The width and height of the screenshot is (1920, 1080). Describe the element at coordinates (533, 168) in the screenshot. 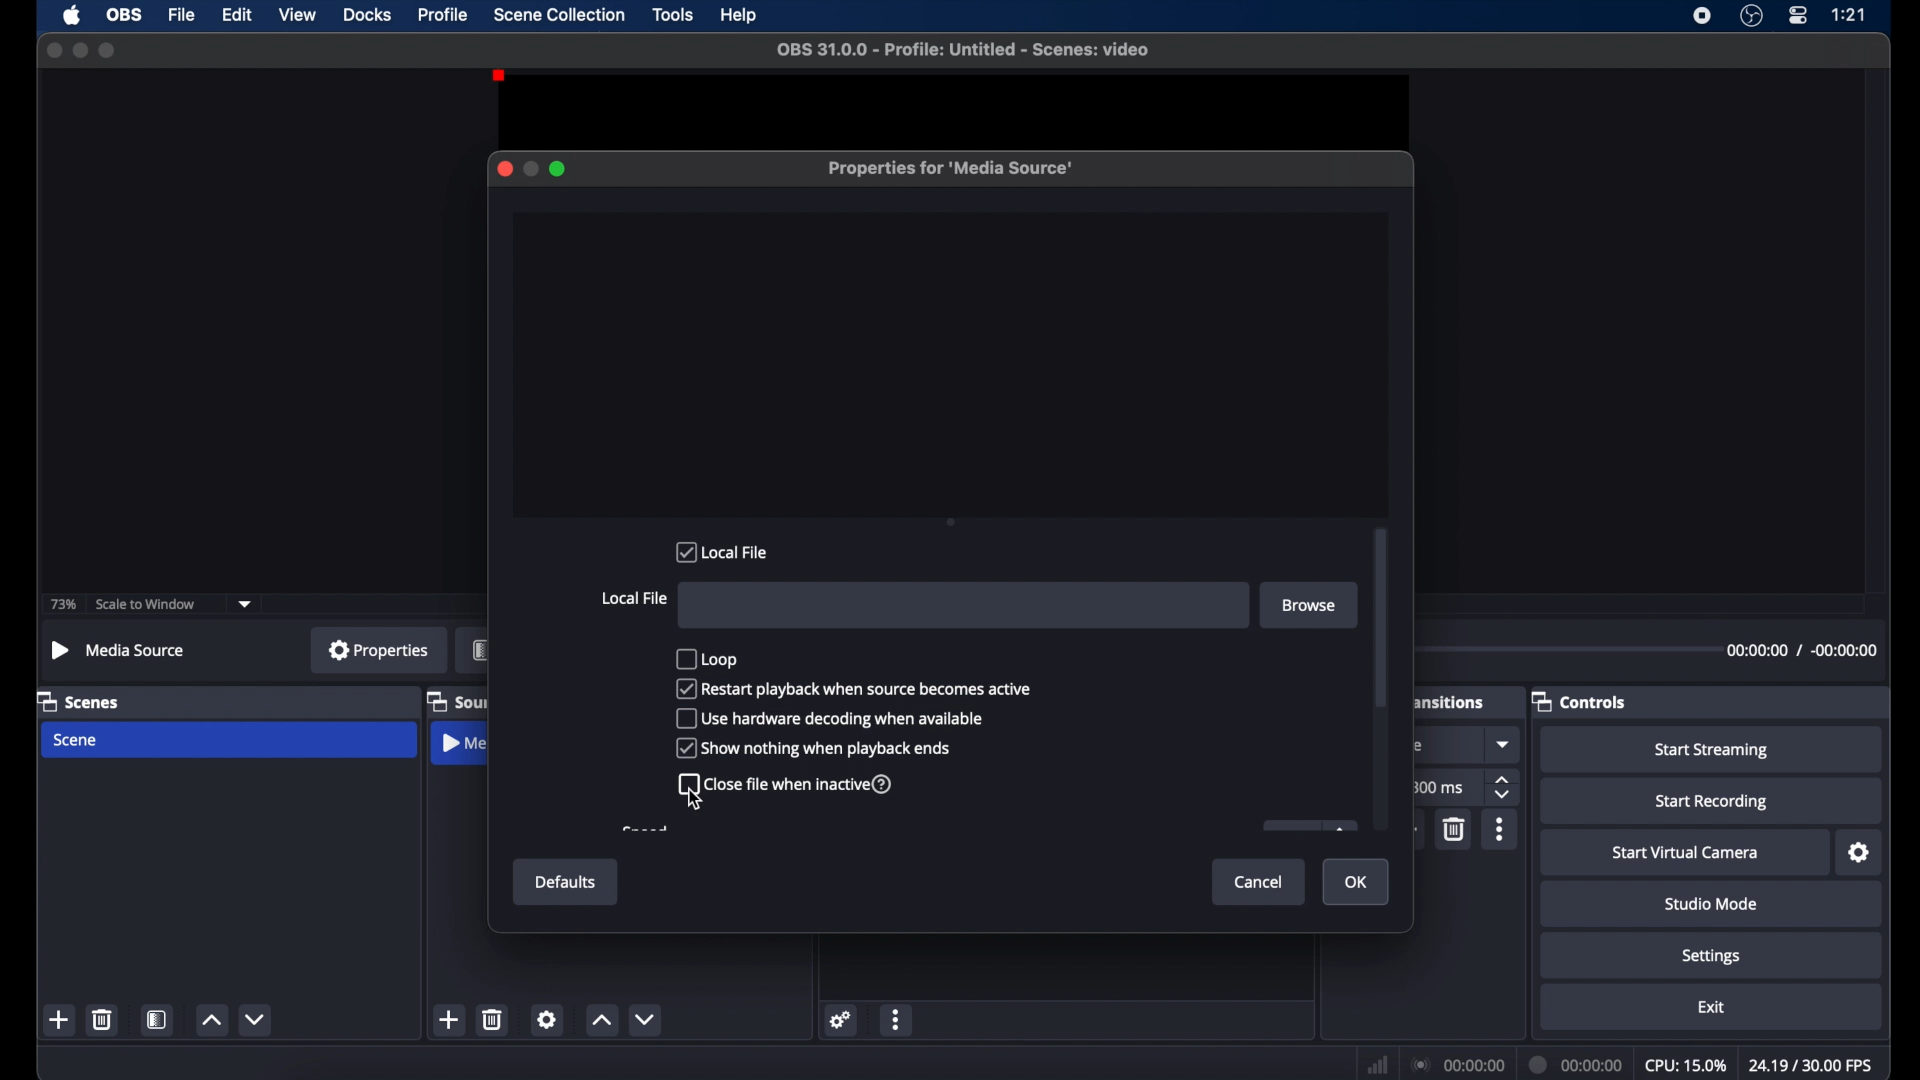

I see `minimize` at that location.